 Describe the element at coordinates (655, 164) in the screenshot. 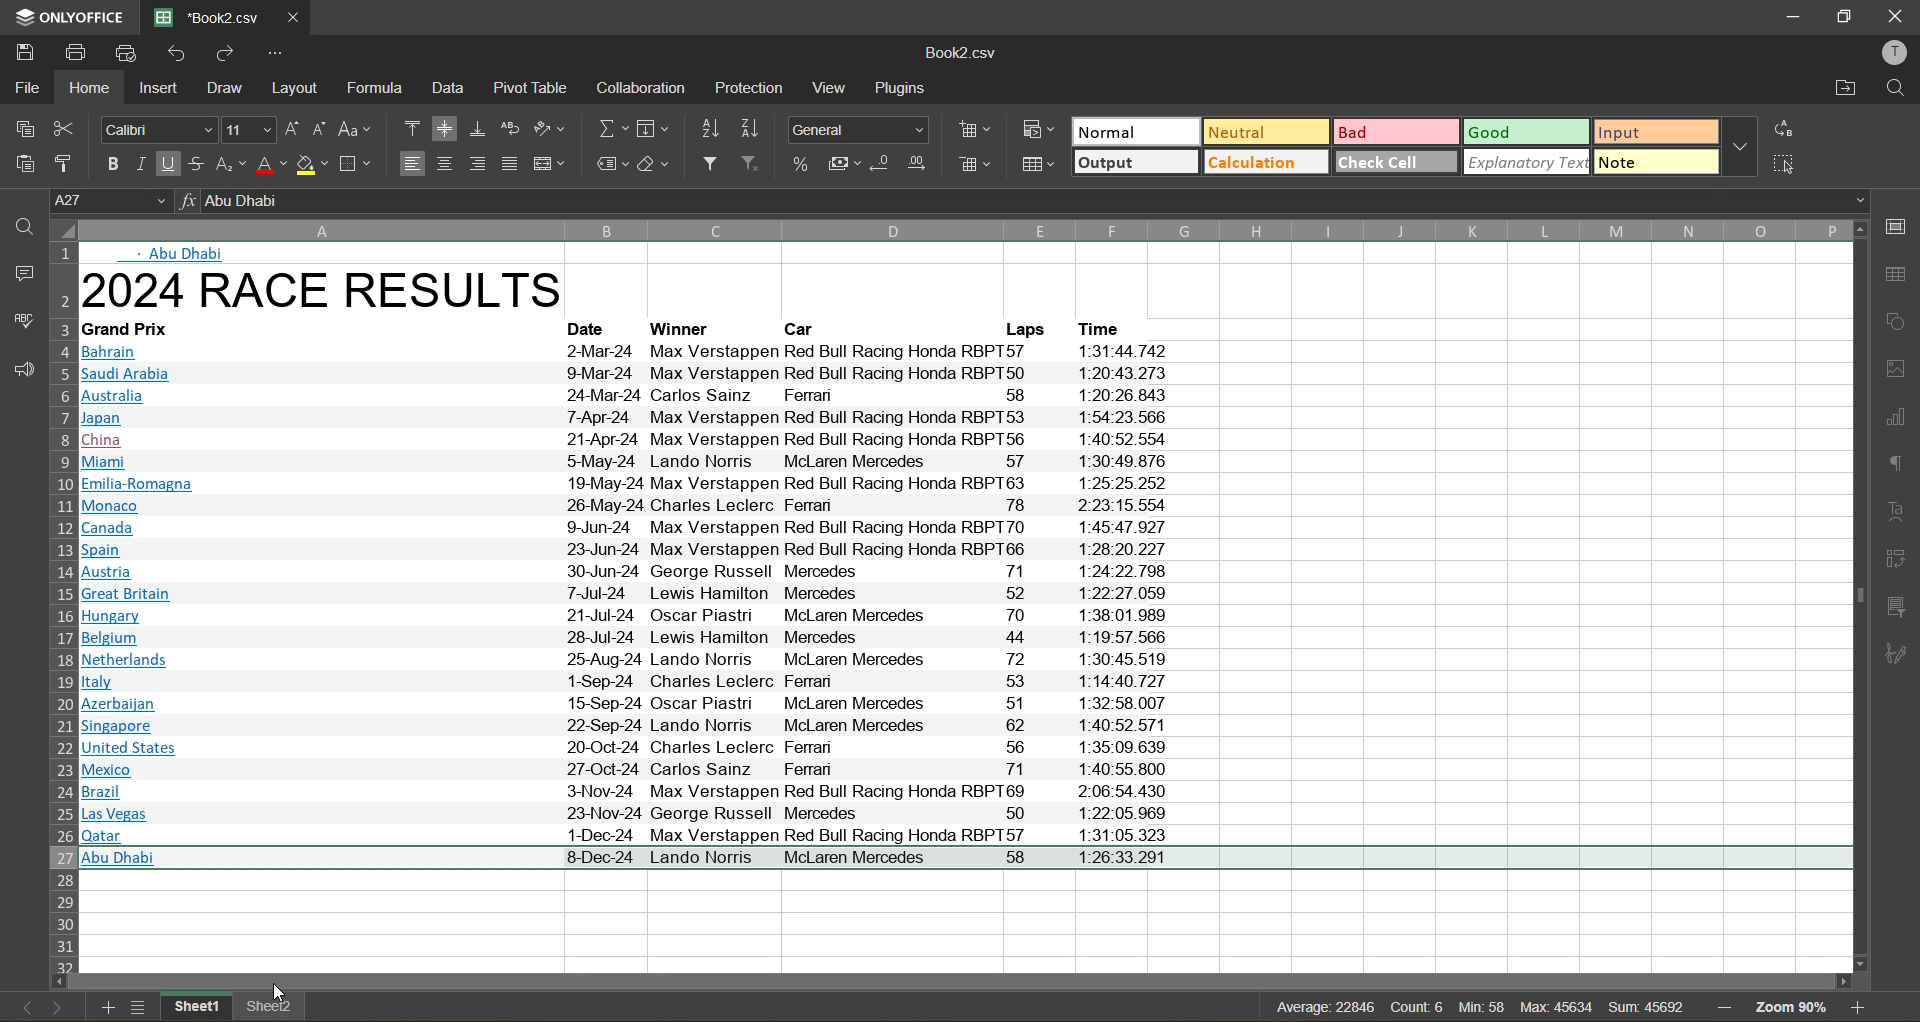

I see `clear` at that location.